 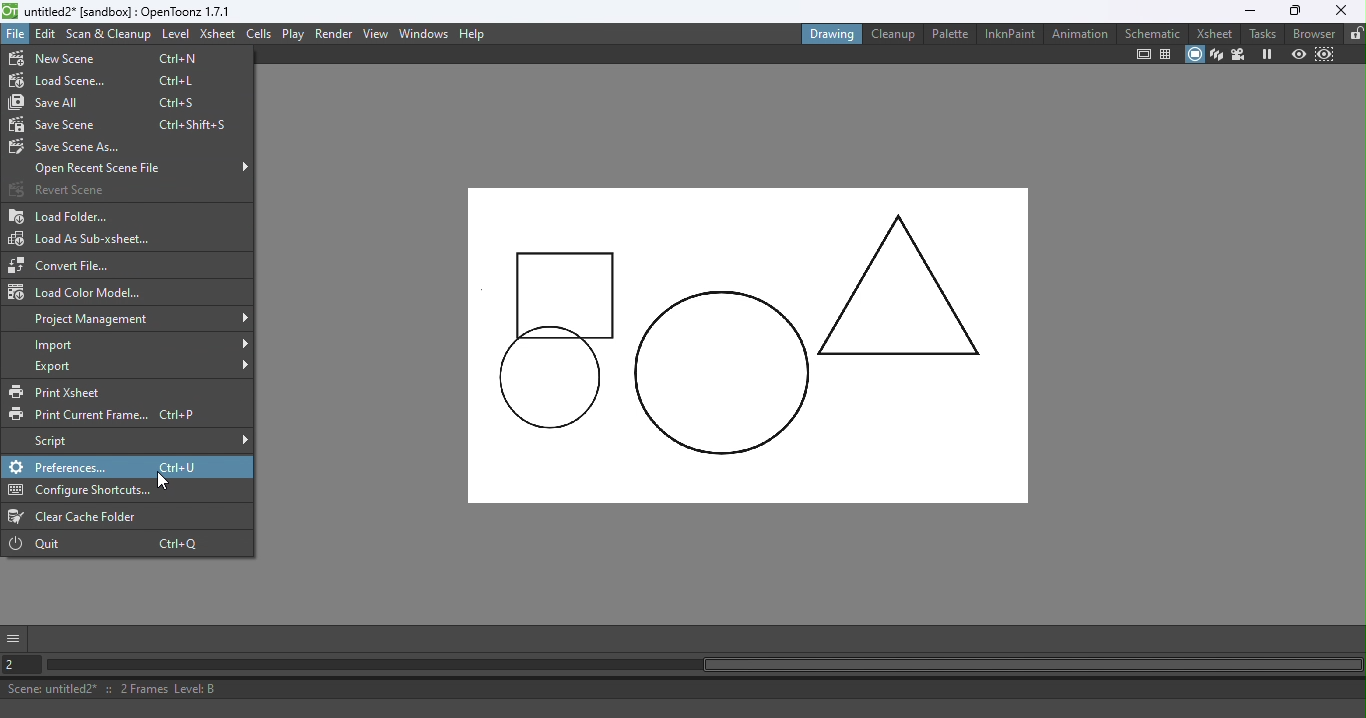 What do you see at coordinates (145, 167) in the screenshot?
I see `Open recent scene` at bounding box center [145, 167].